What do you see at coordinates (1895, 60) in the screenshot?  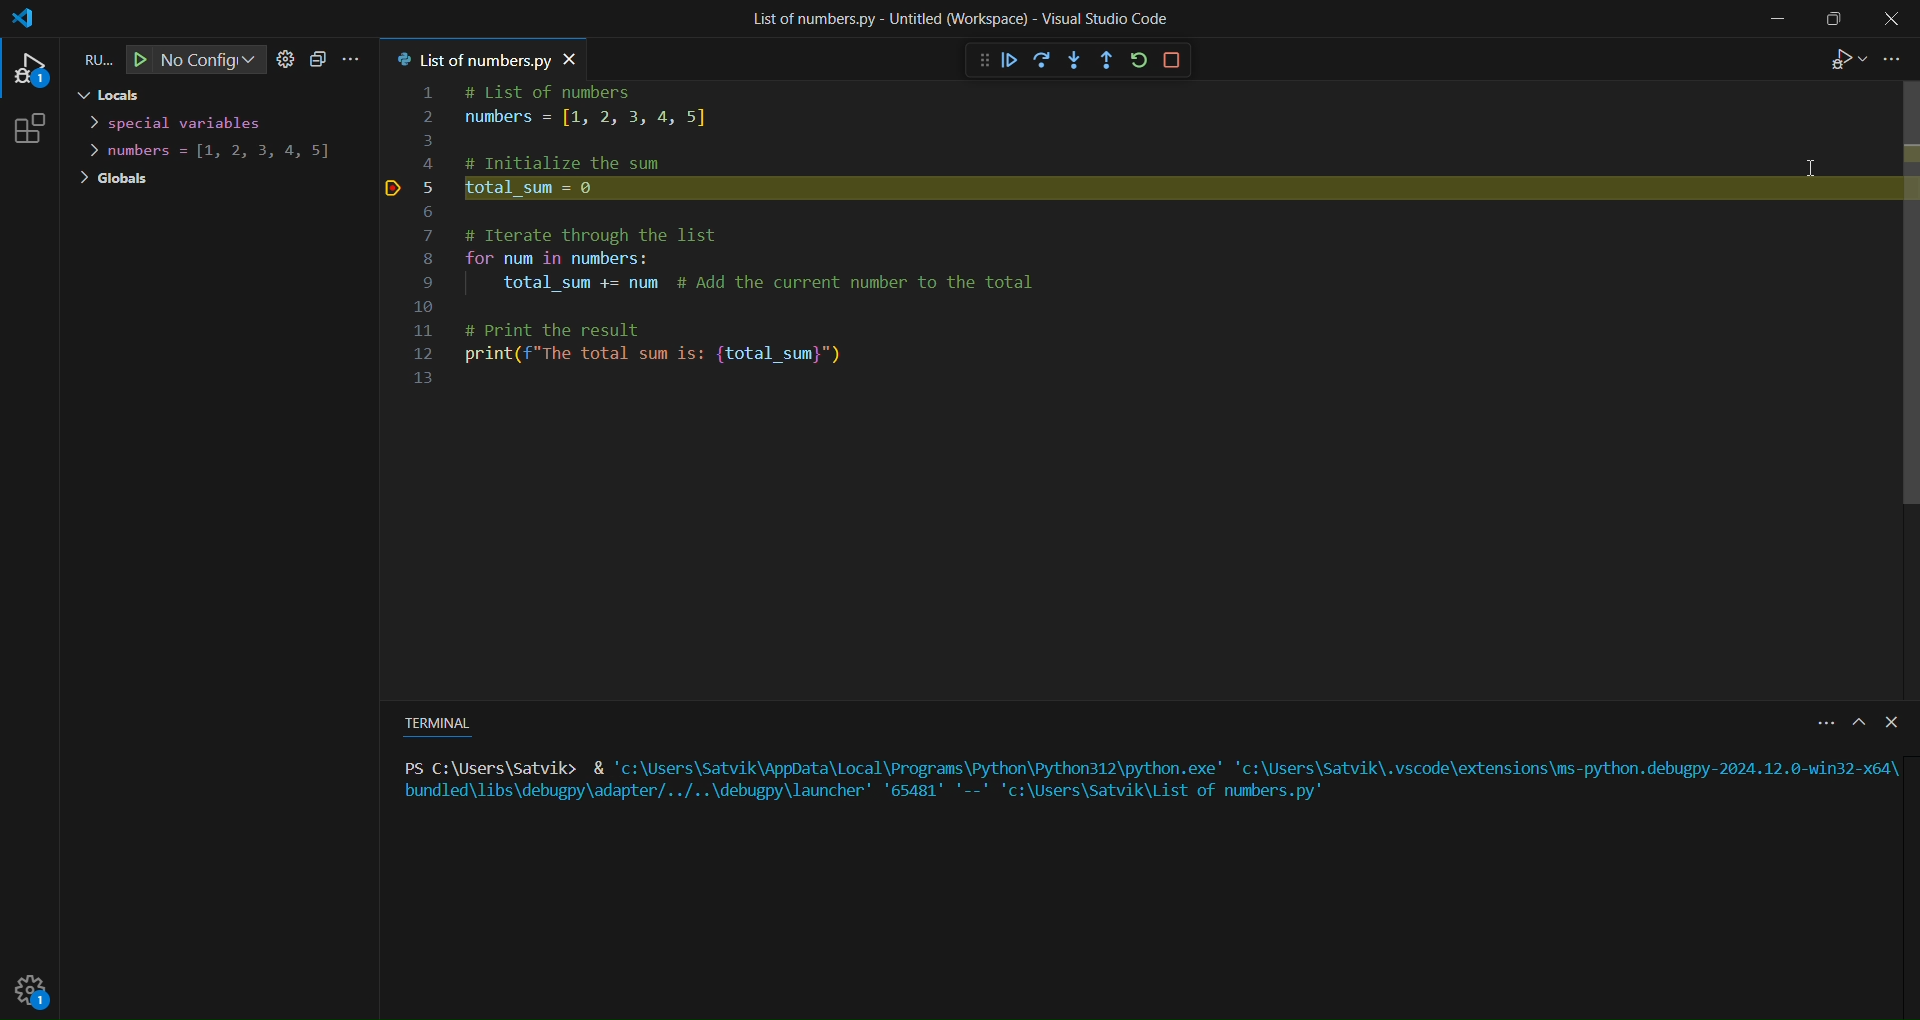 I see `more actions` at bounding box center [1895, 60].